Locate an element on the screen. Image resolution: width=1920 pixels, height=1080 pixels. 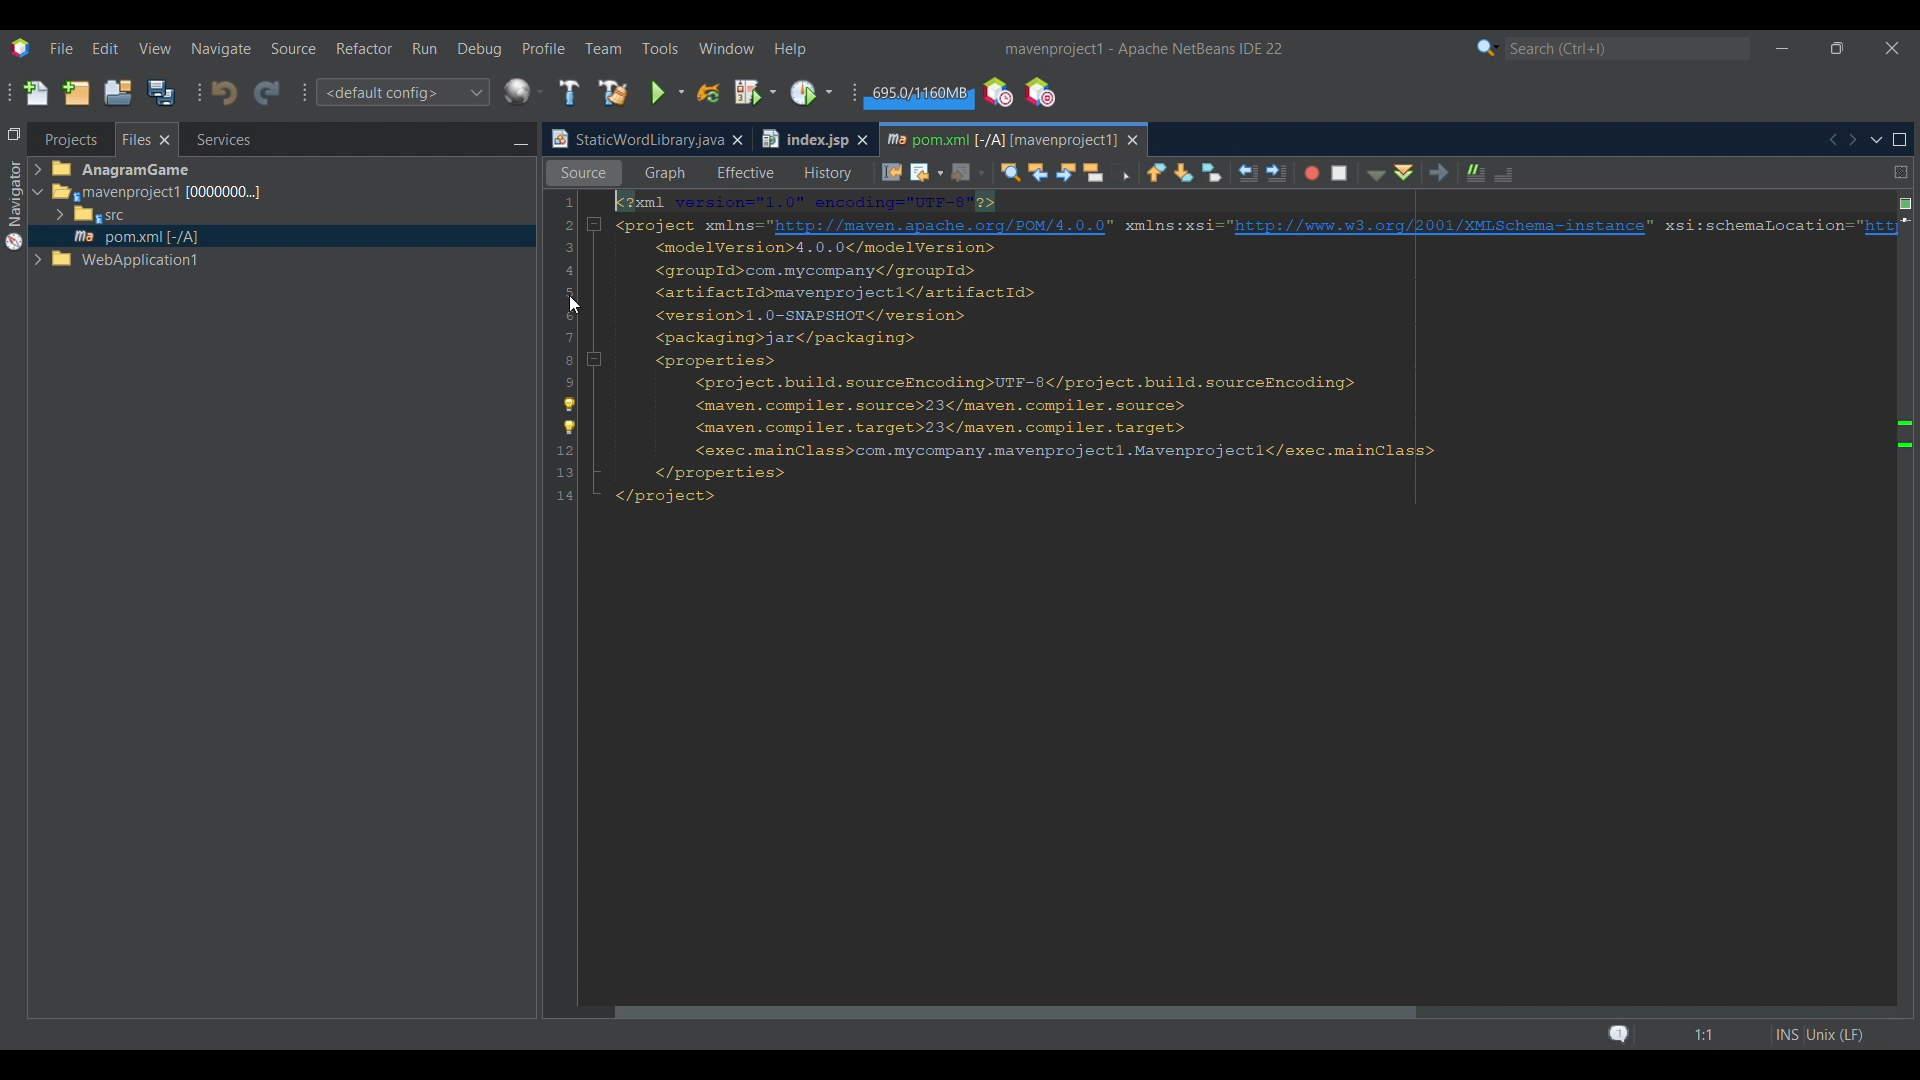
Other tab is located at coordinates (813, 139).